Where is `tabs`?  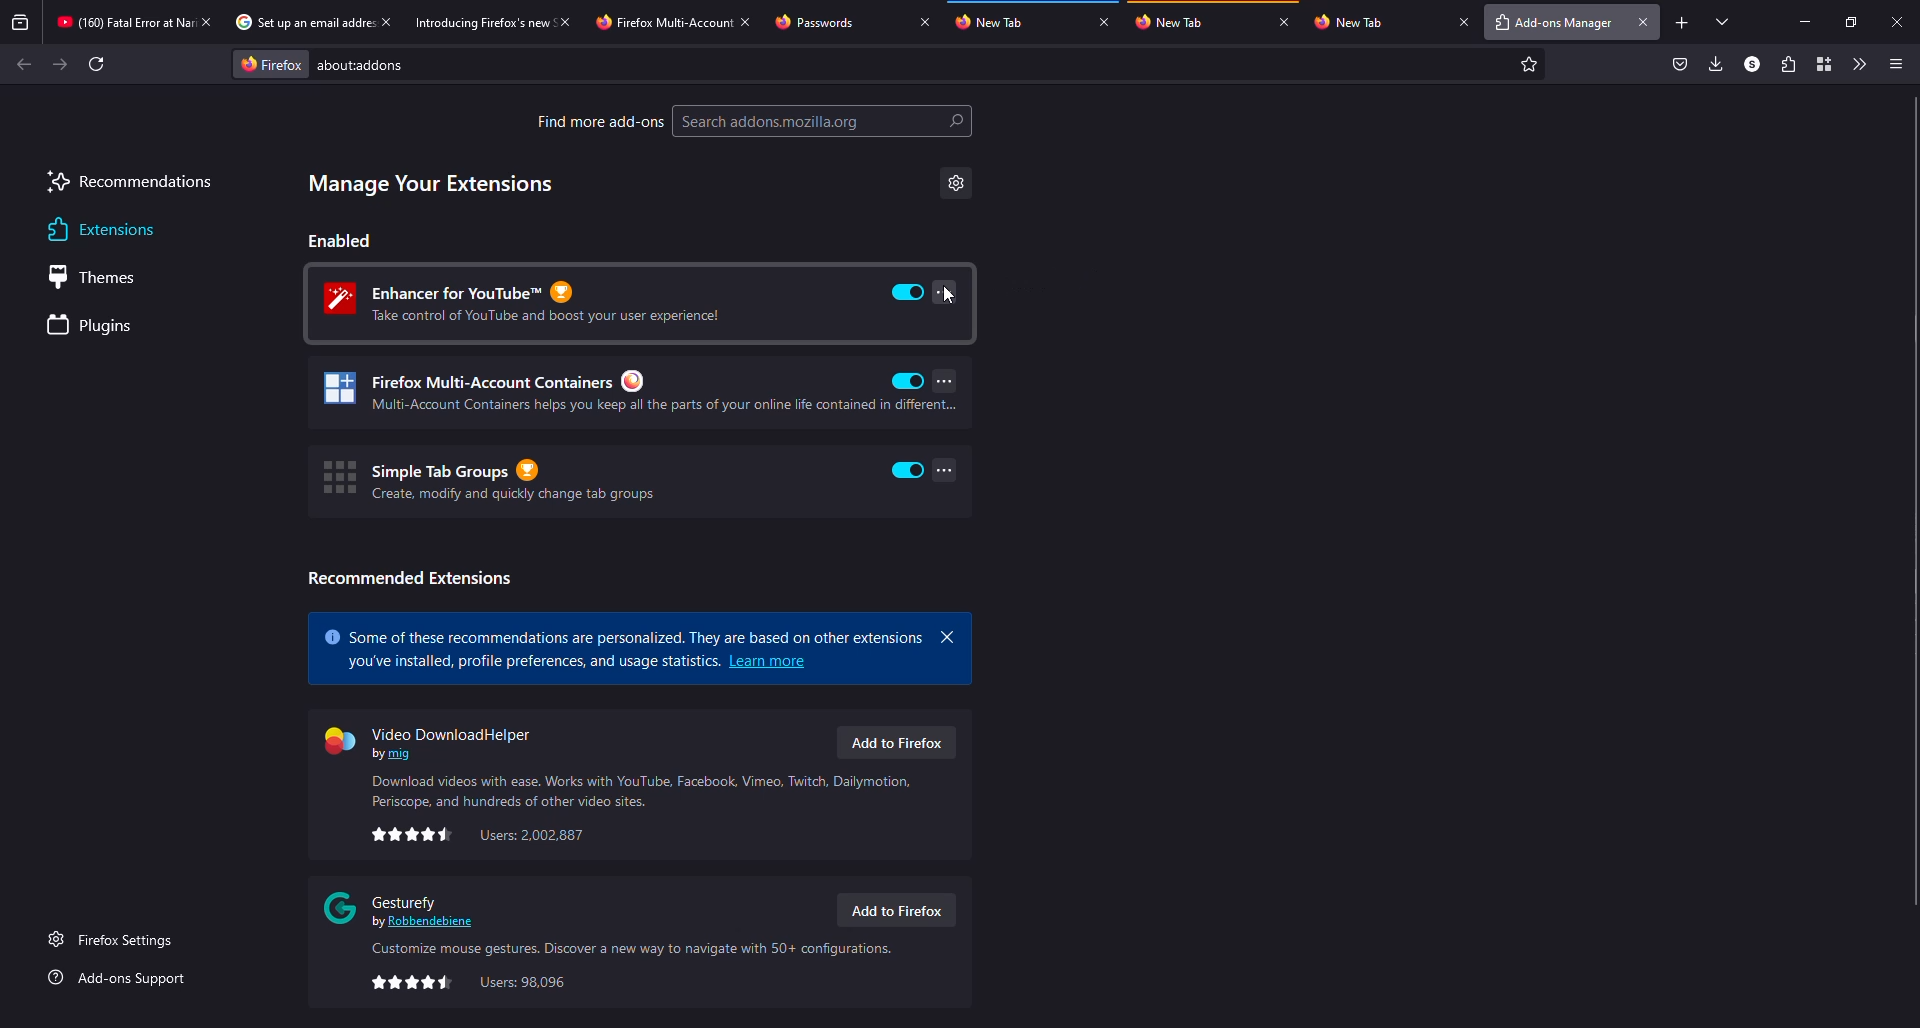 tabs is located at coordinates (1724, 21).